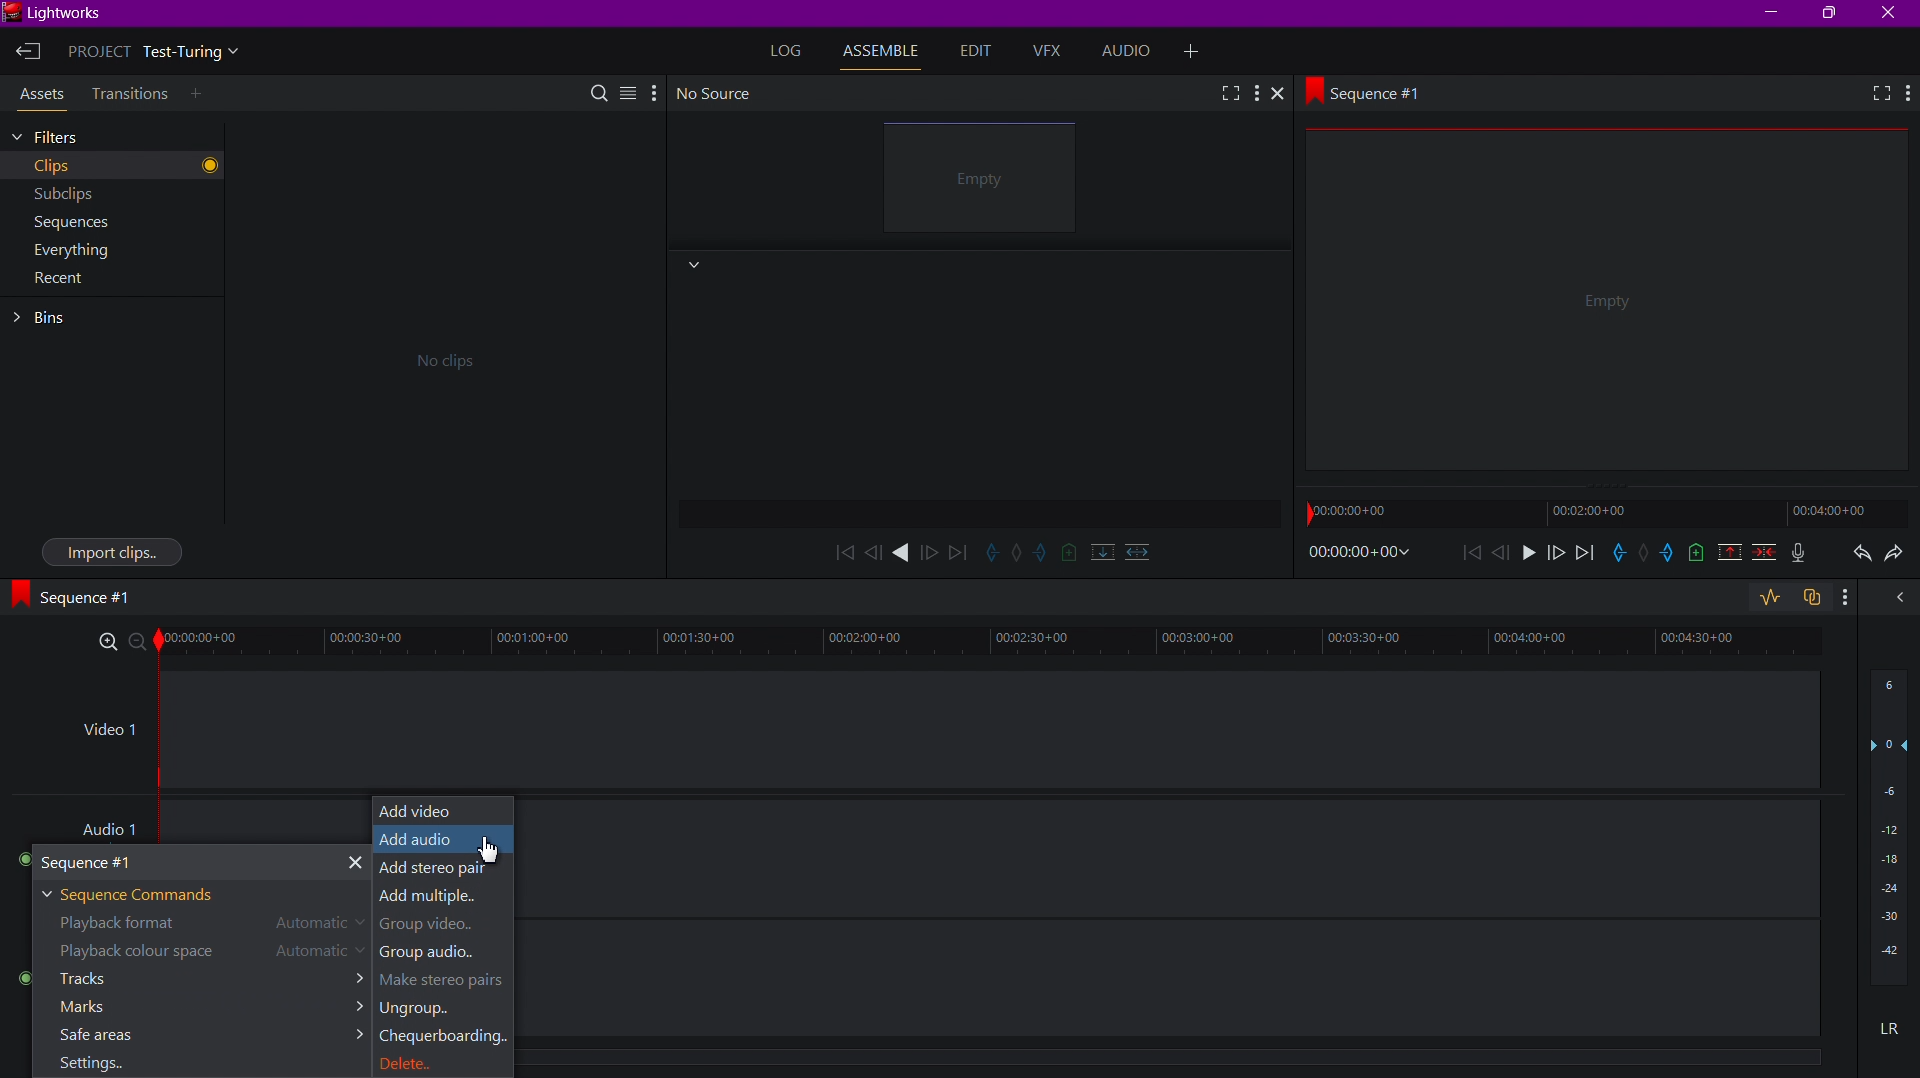  What do you see at coordinates (125, 924) in the screenshot?
I see `Playback format` at bounding box center [125, 924].